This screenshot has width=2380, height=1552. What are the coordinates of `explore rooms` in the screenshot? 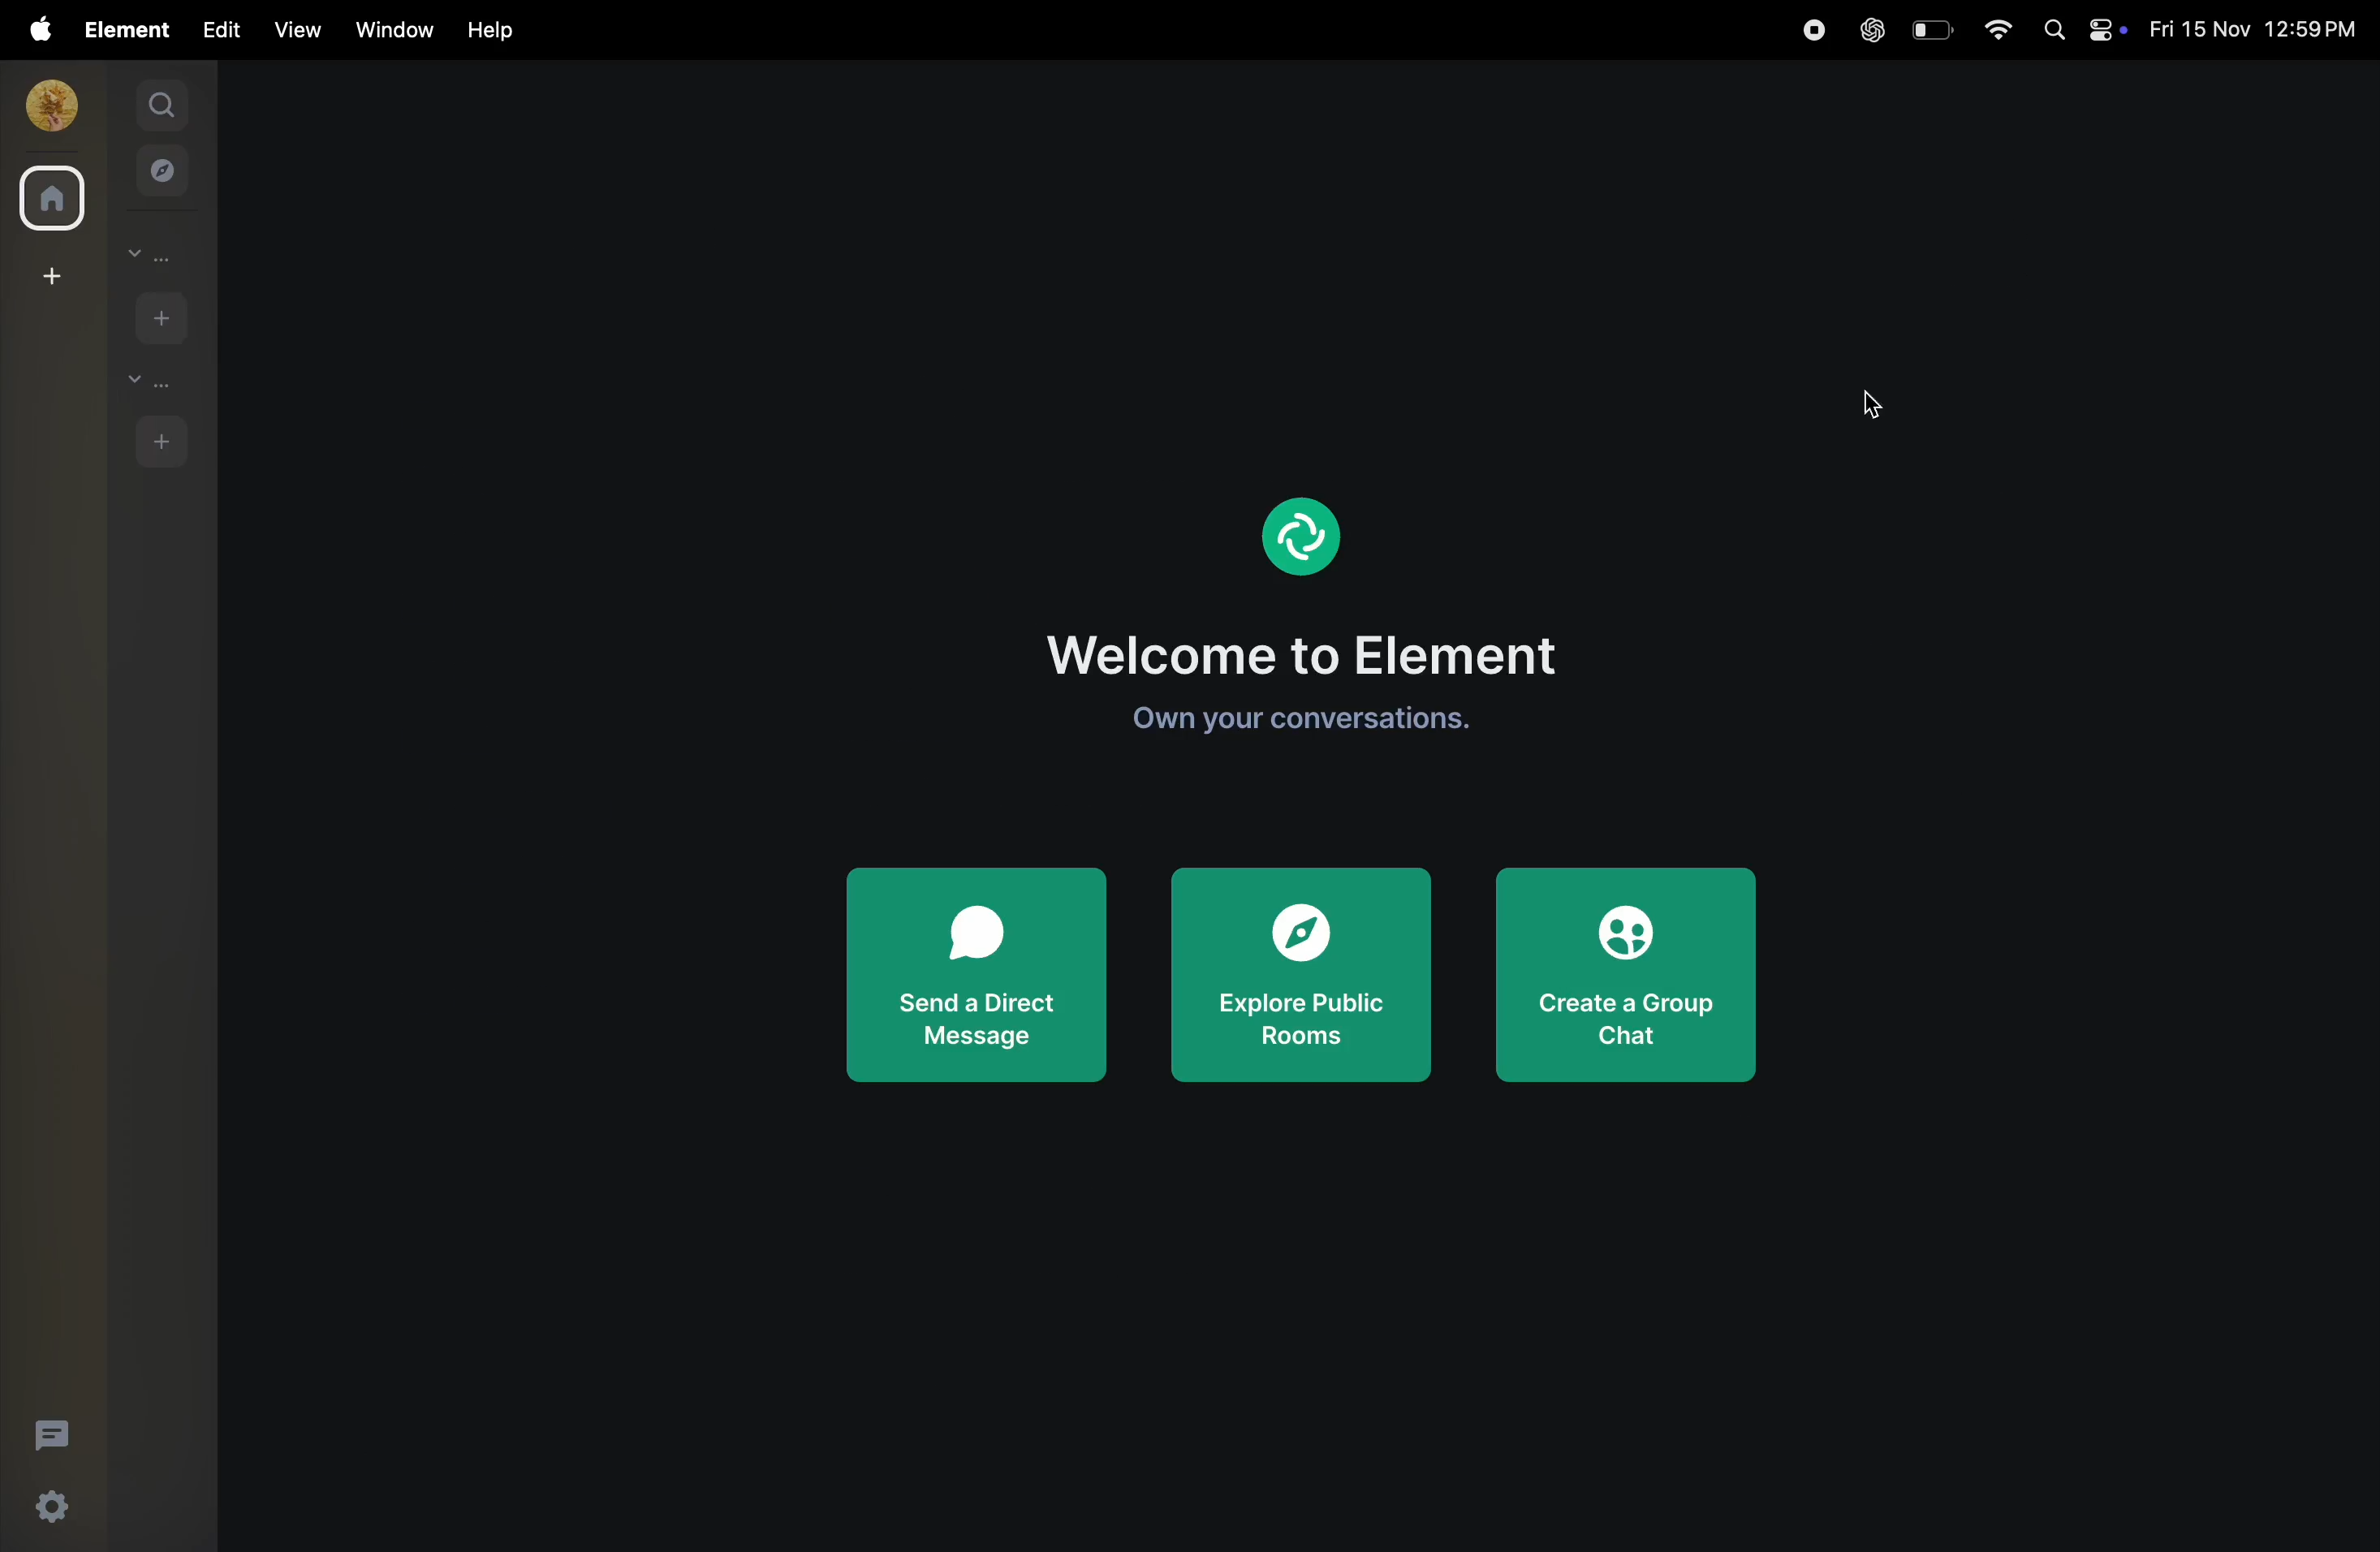 It's located at (1301, 978).